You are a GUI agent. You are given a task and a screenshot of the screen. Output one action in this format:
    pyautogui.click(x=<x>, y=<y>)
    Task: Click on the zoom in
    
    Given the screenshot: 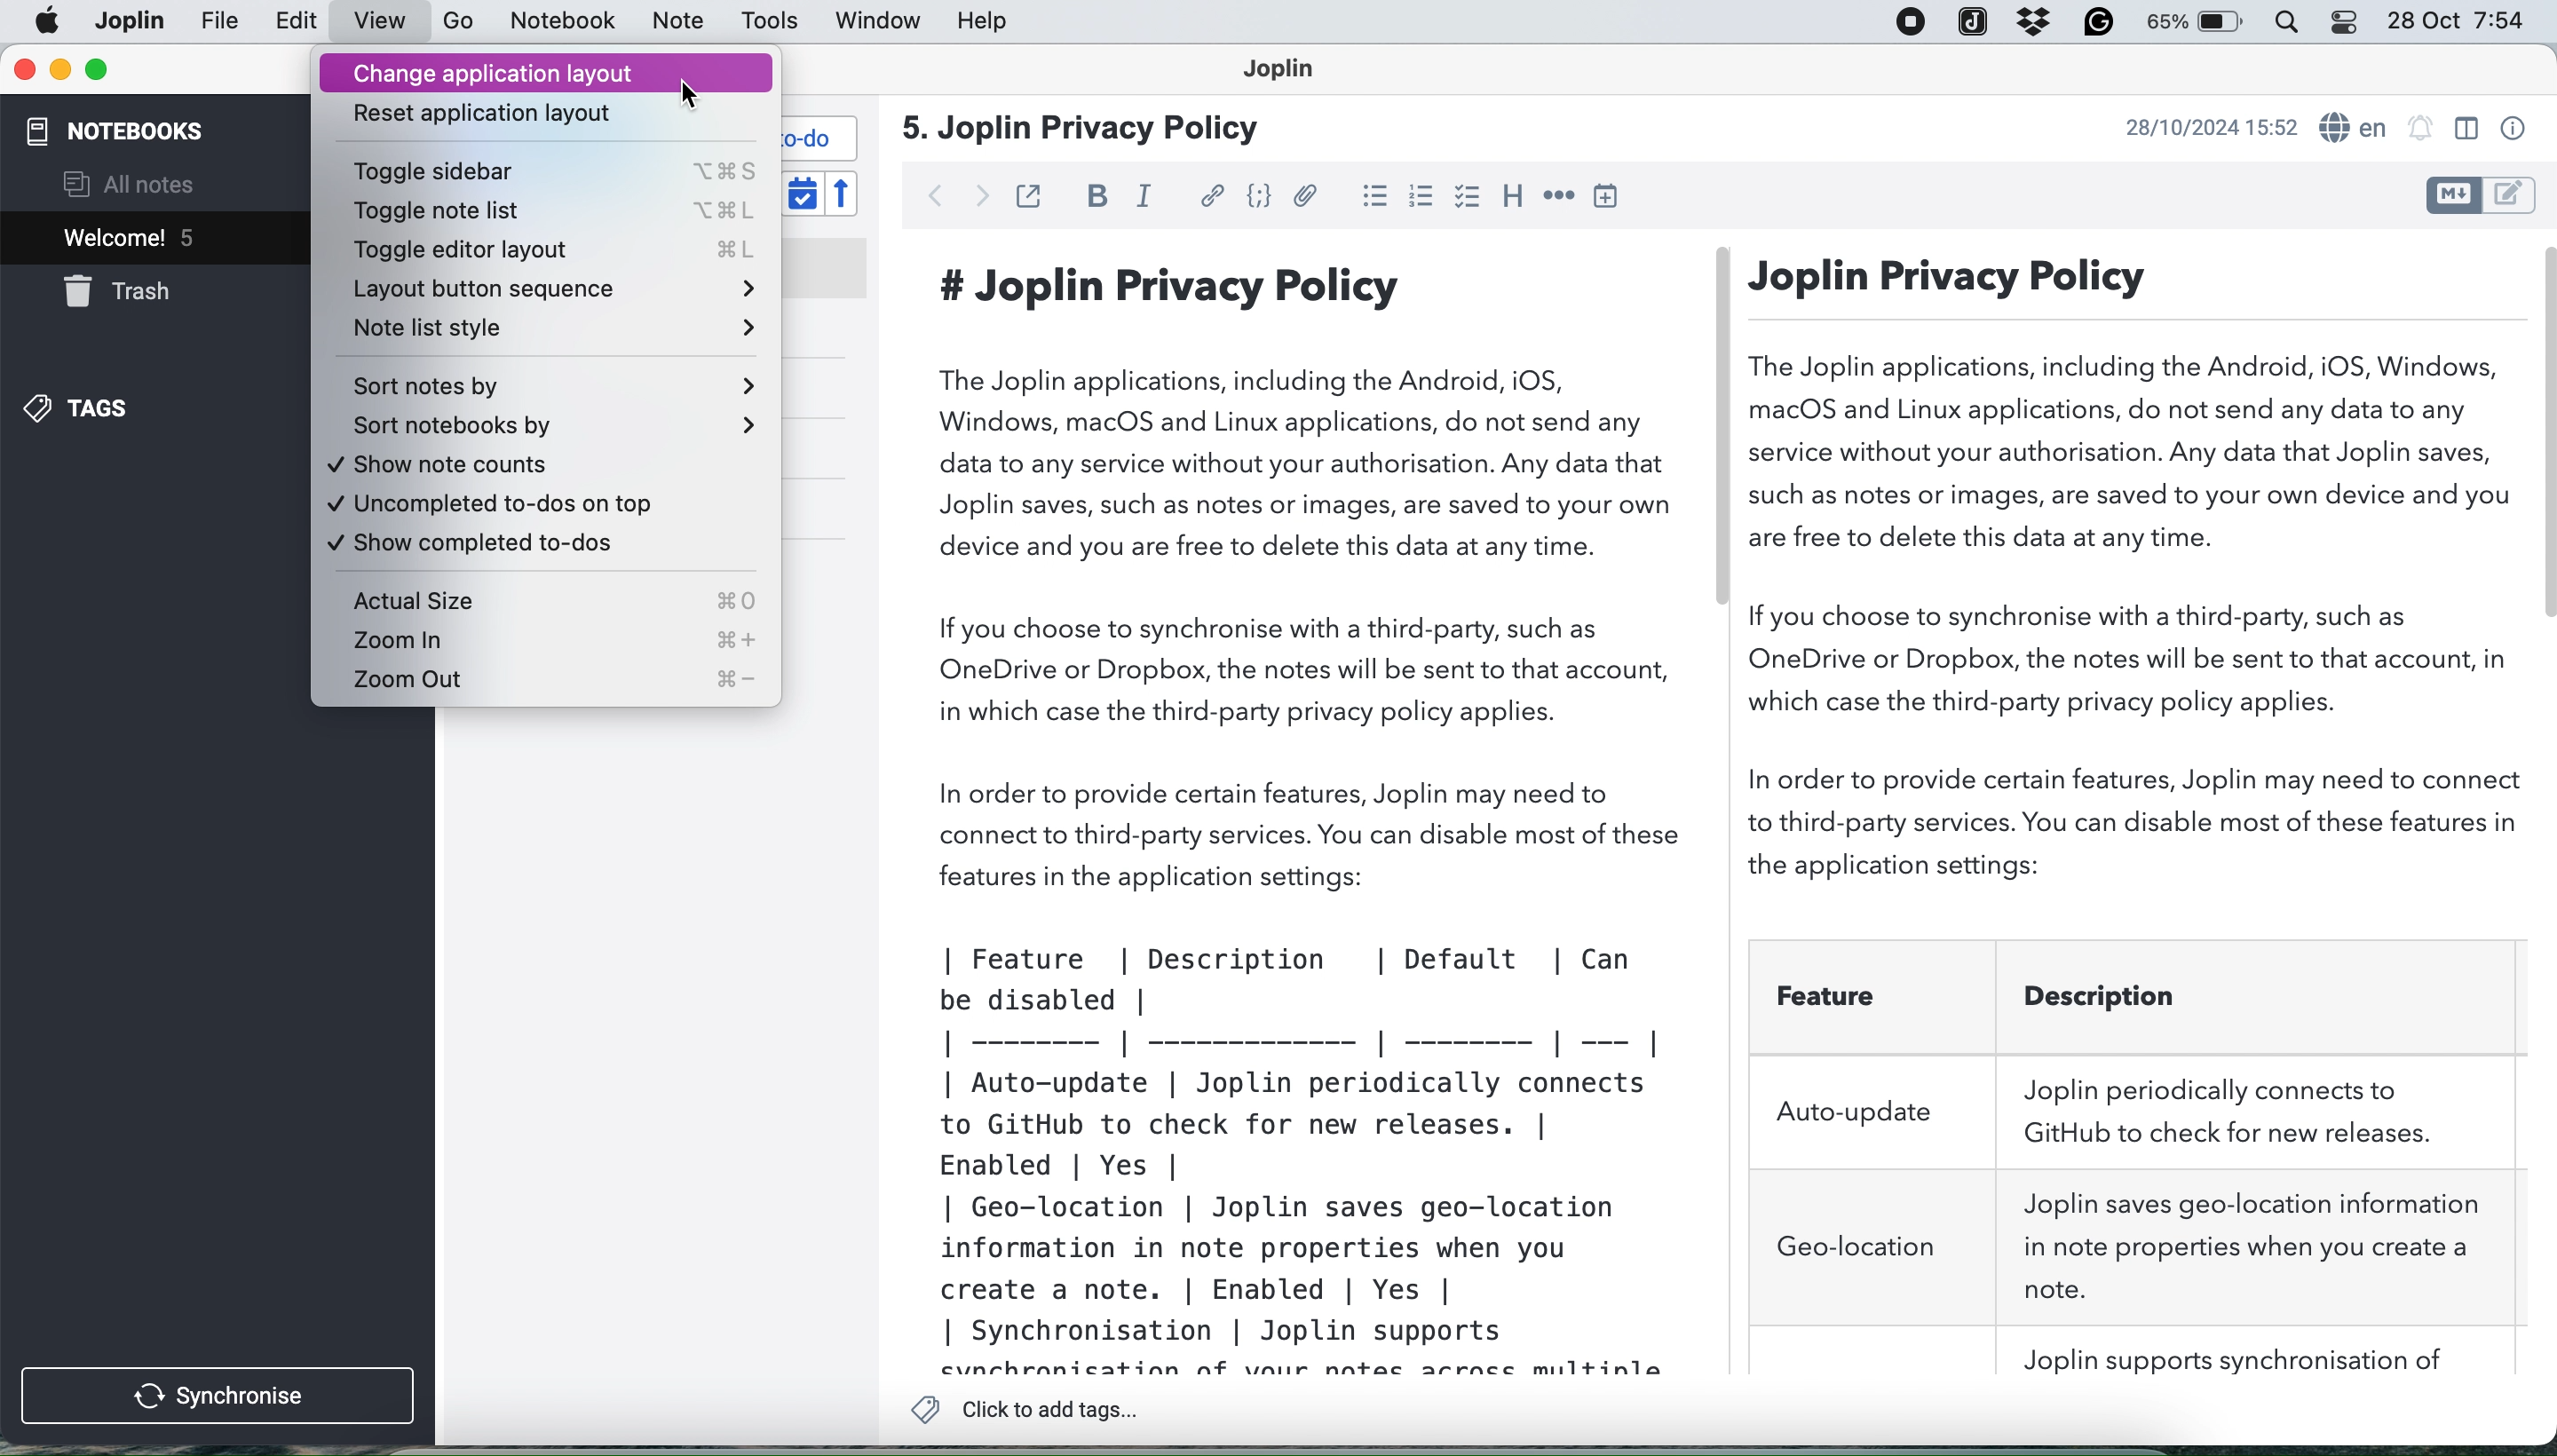 What is the action you would take?
    pyautogui.click(x=551, y=639)
    